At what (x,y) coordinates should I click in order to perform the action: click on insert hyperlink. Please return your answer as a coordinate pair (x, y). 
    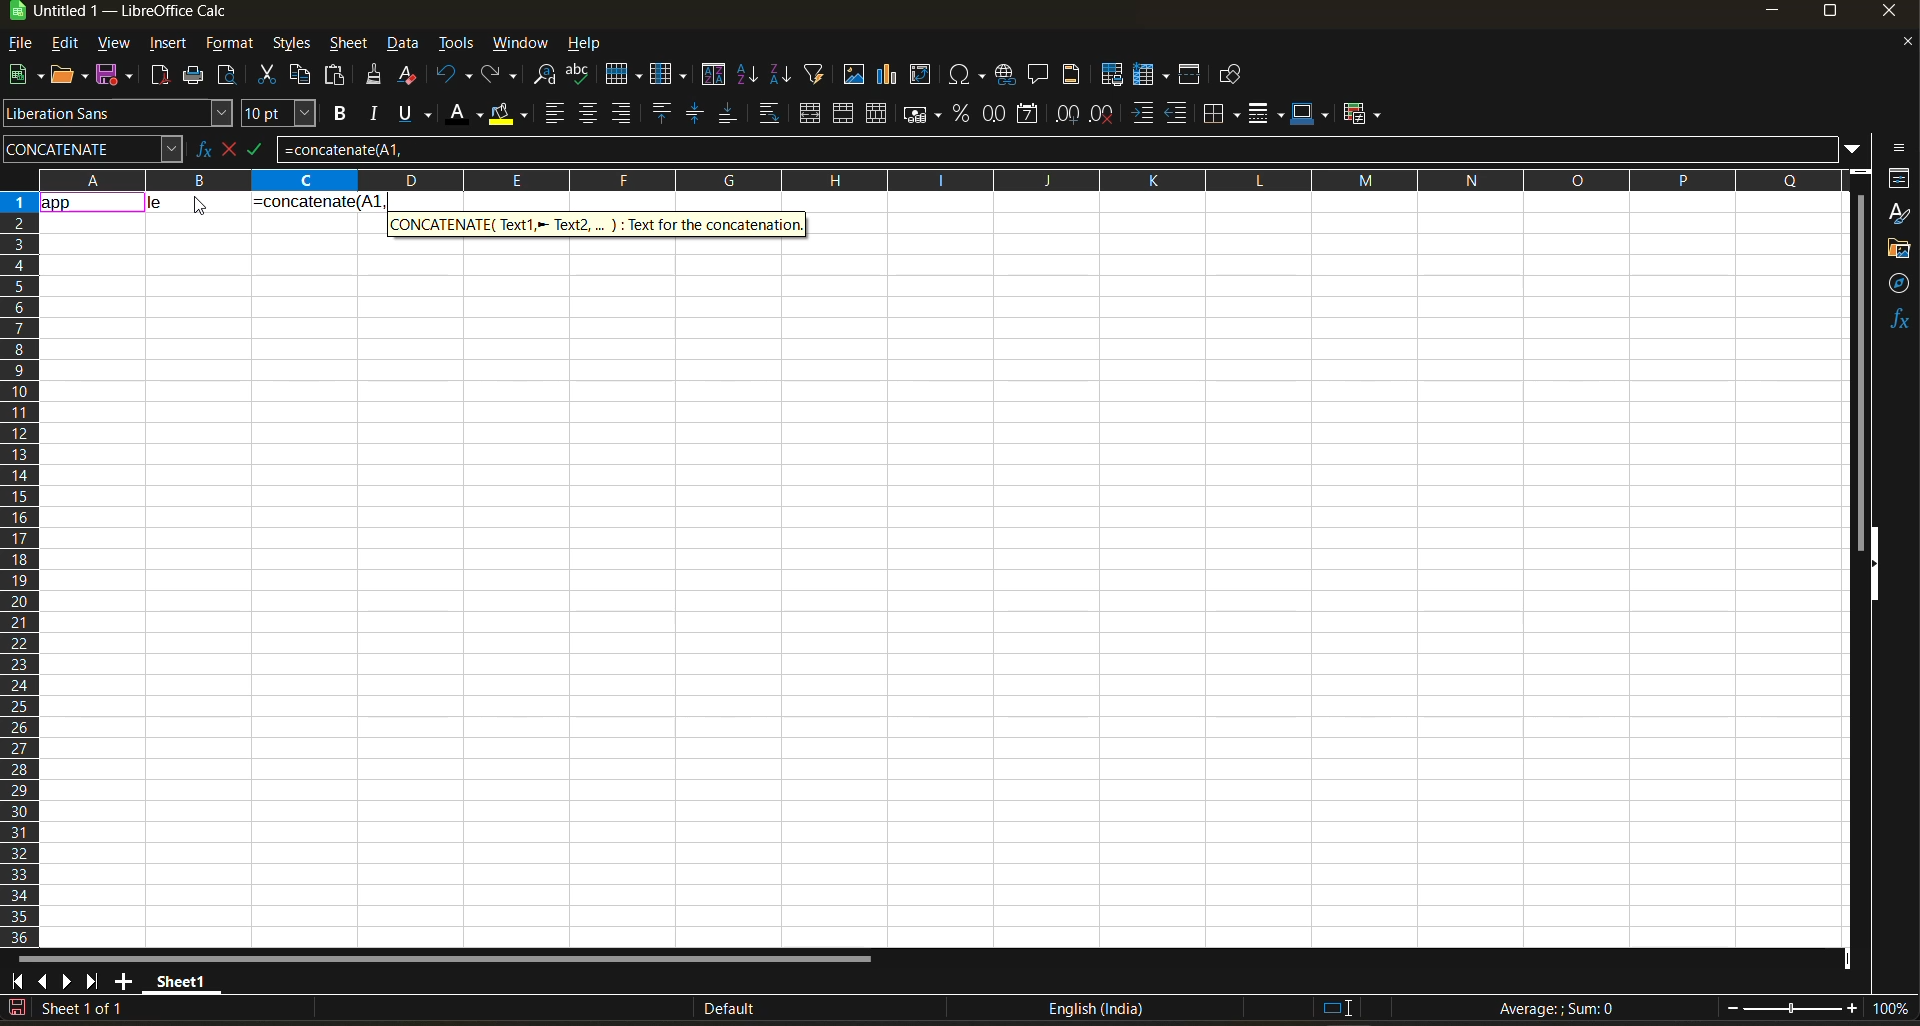
    Looking at the image, I should click on (1008, 74).